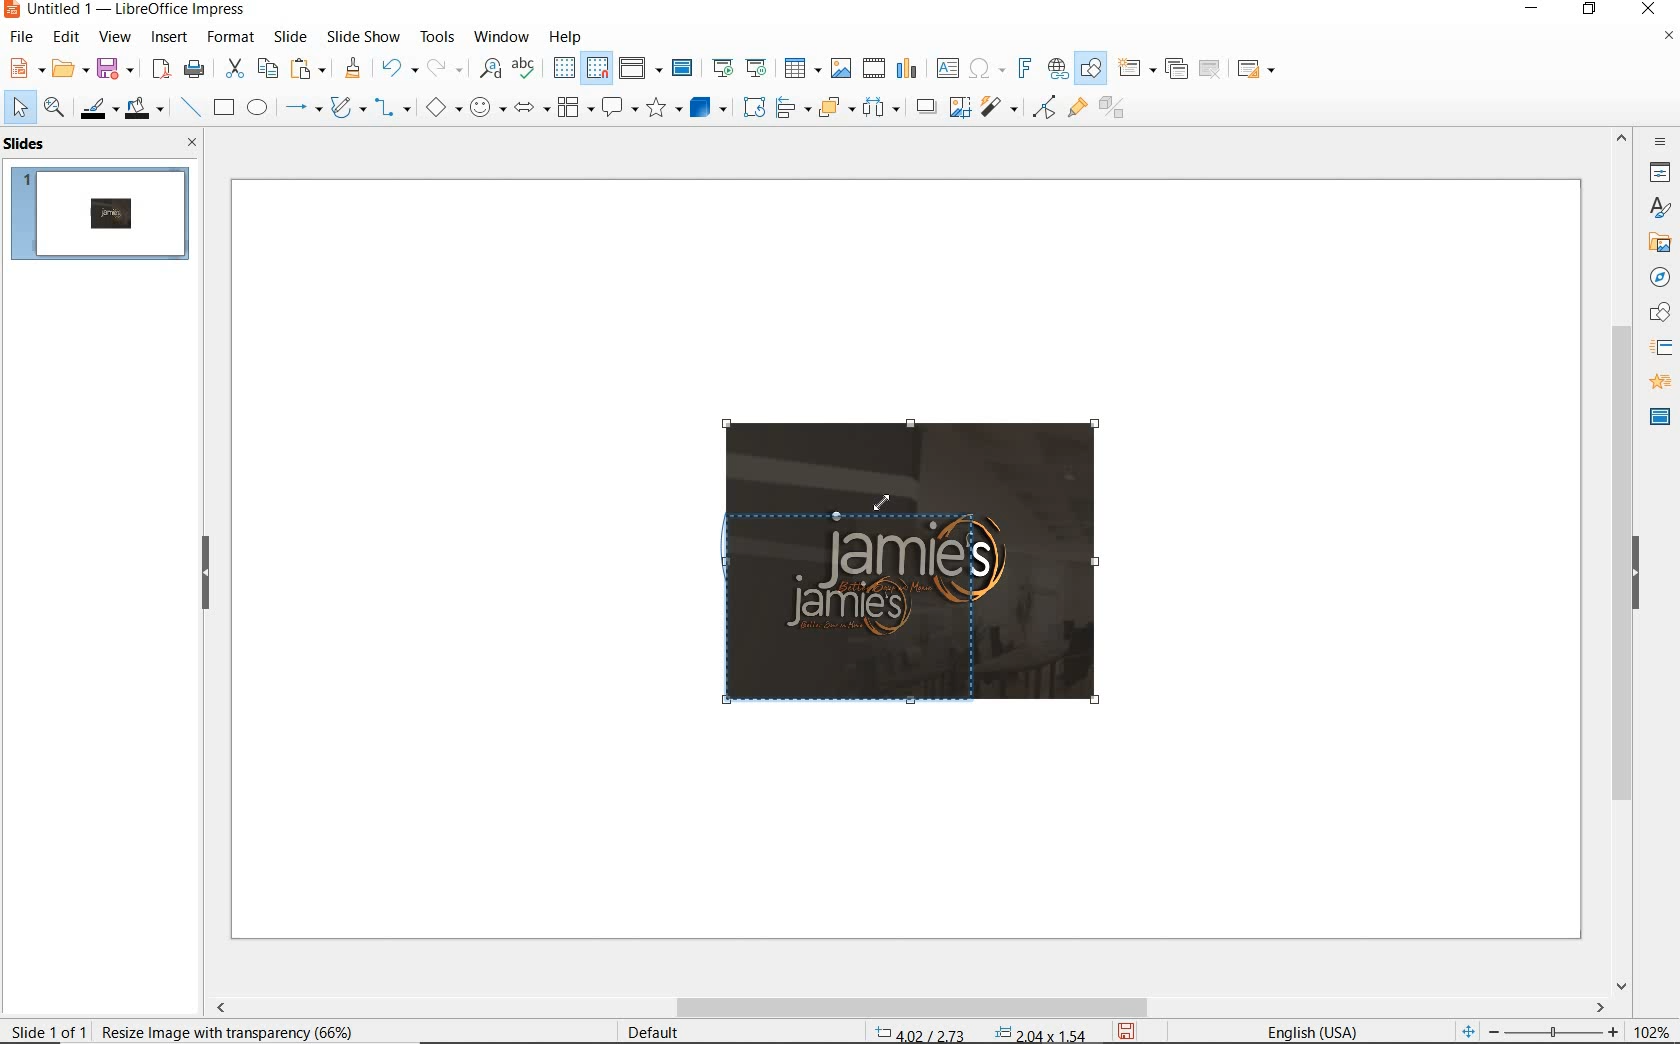 The height and width of the screenshot is (1044, 1680). What do you see at coordinates (187, 142) in the screenshot?
I see `close` at bounding box center [187, 142].